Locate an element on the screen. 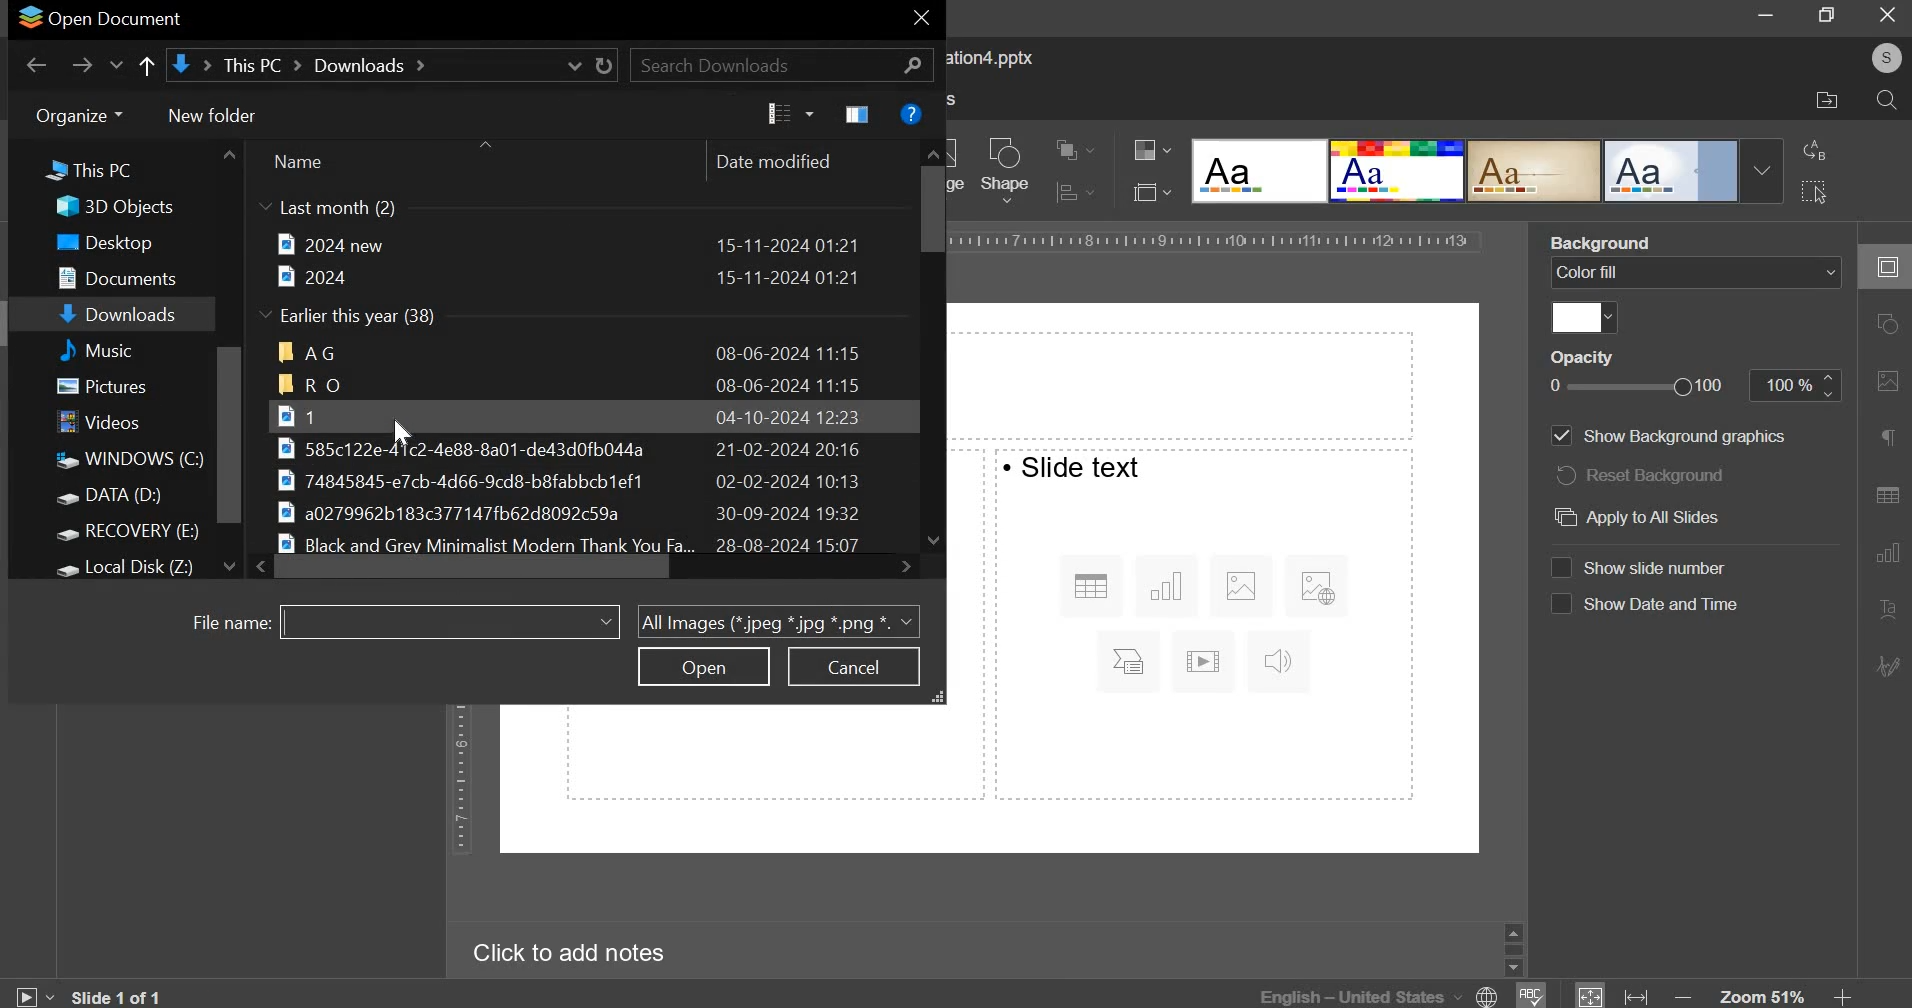 The width and height of the screenshot is (1912, 1008). image file is located at coordinates (590, 480).